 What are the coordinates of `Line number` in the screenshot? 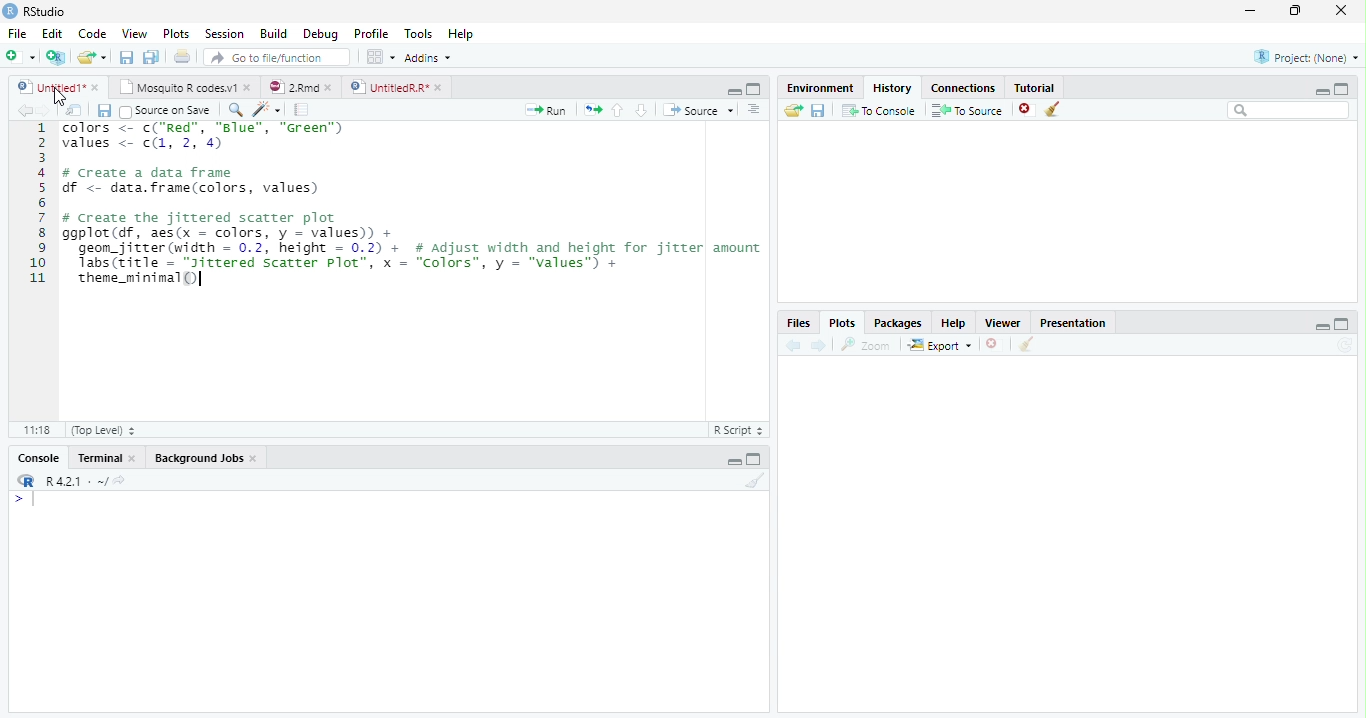 It's located at (38, 204).